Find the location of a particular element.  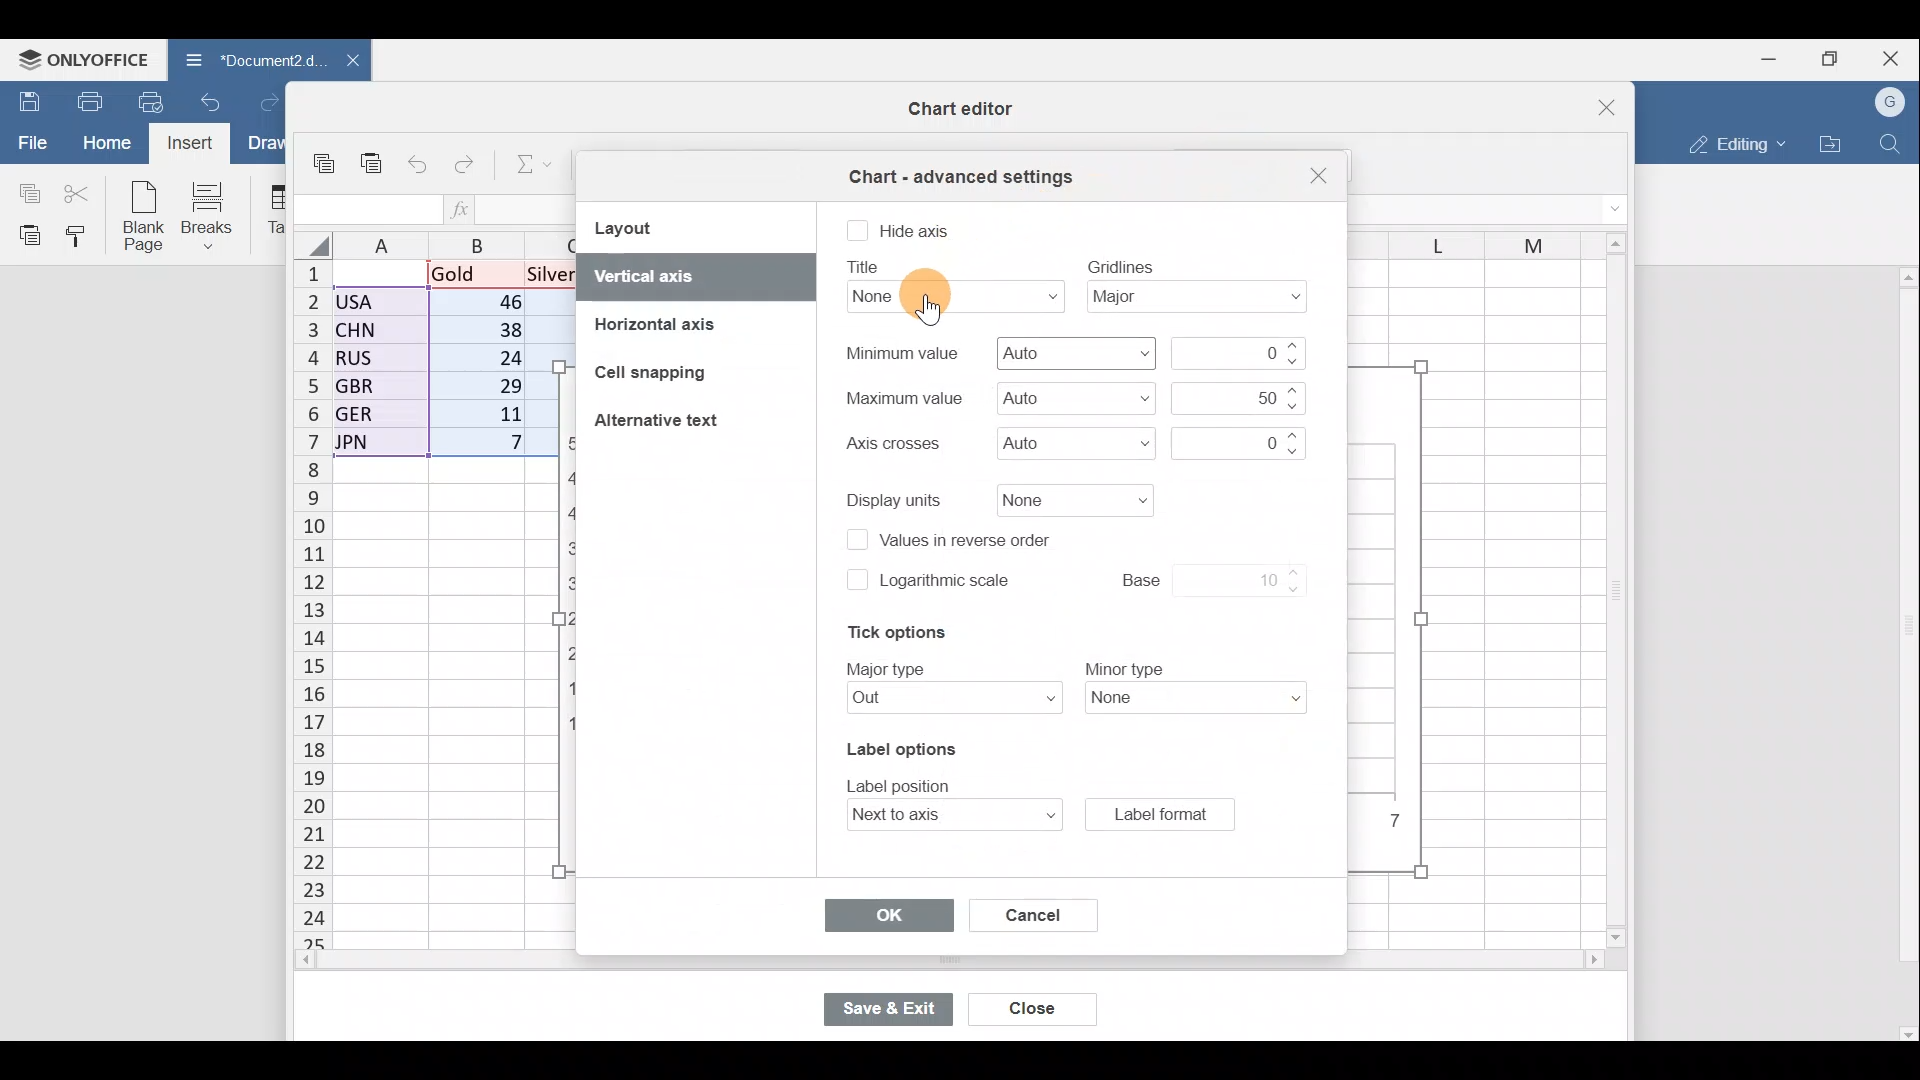

Maximum value is located at coordinates (1069, 398).